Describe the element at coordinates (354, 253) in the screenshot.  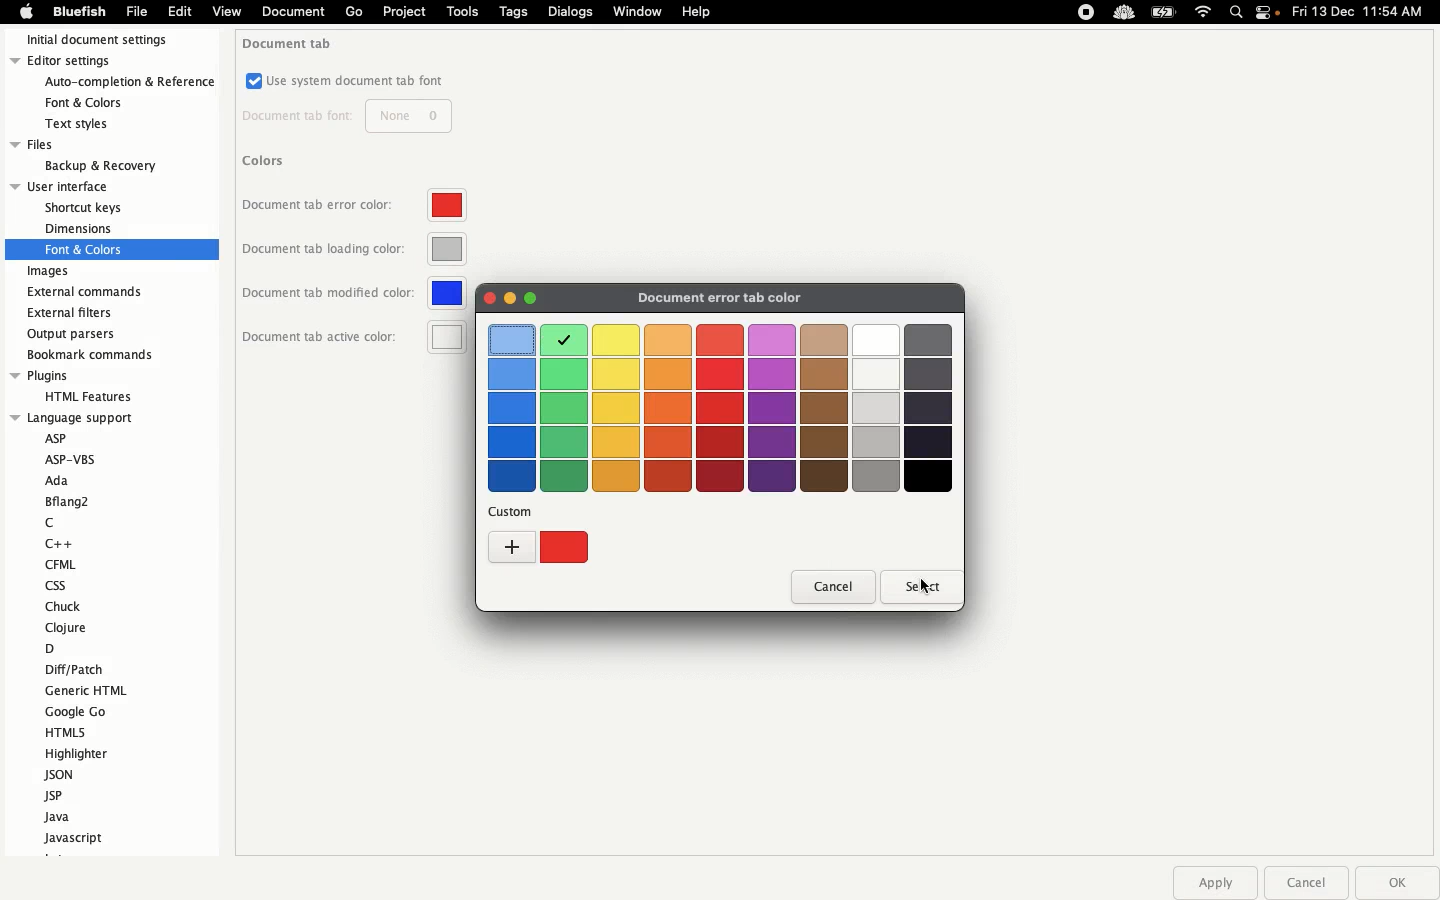
I see `Document tab loading color` at that location.